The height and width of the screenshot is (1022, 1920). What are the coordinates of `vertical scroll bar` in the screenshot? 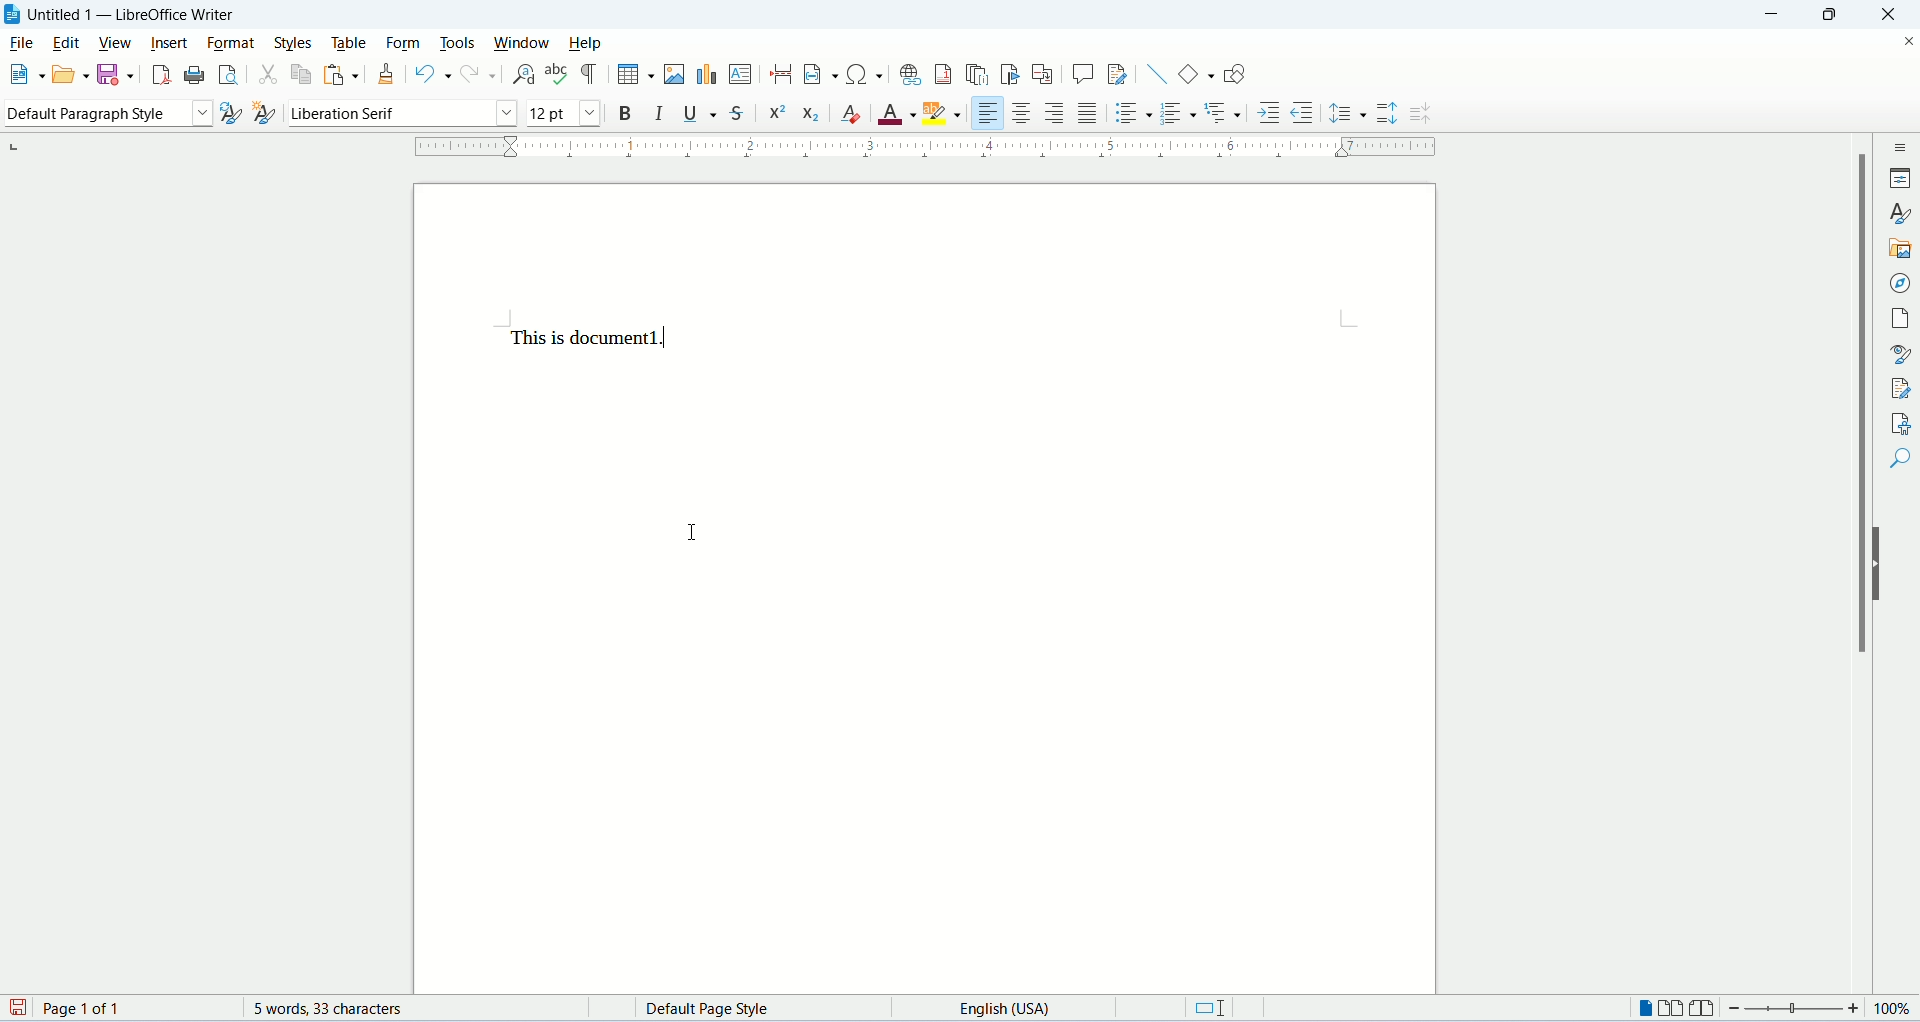 It's located at (1865, 566).